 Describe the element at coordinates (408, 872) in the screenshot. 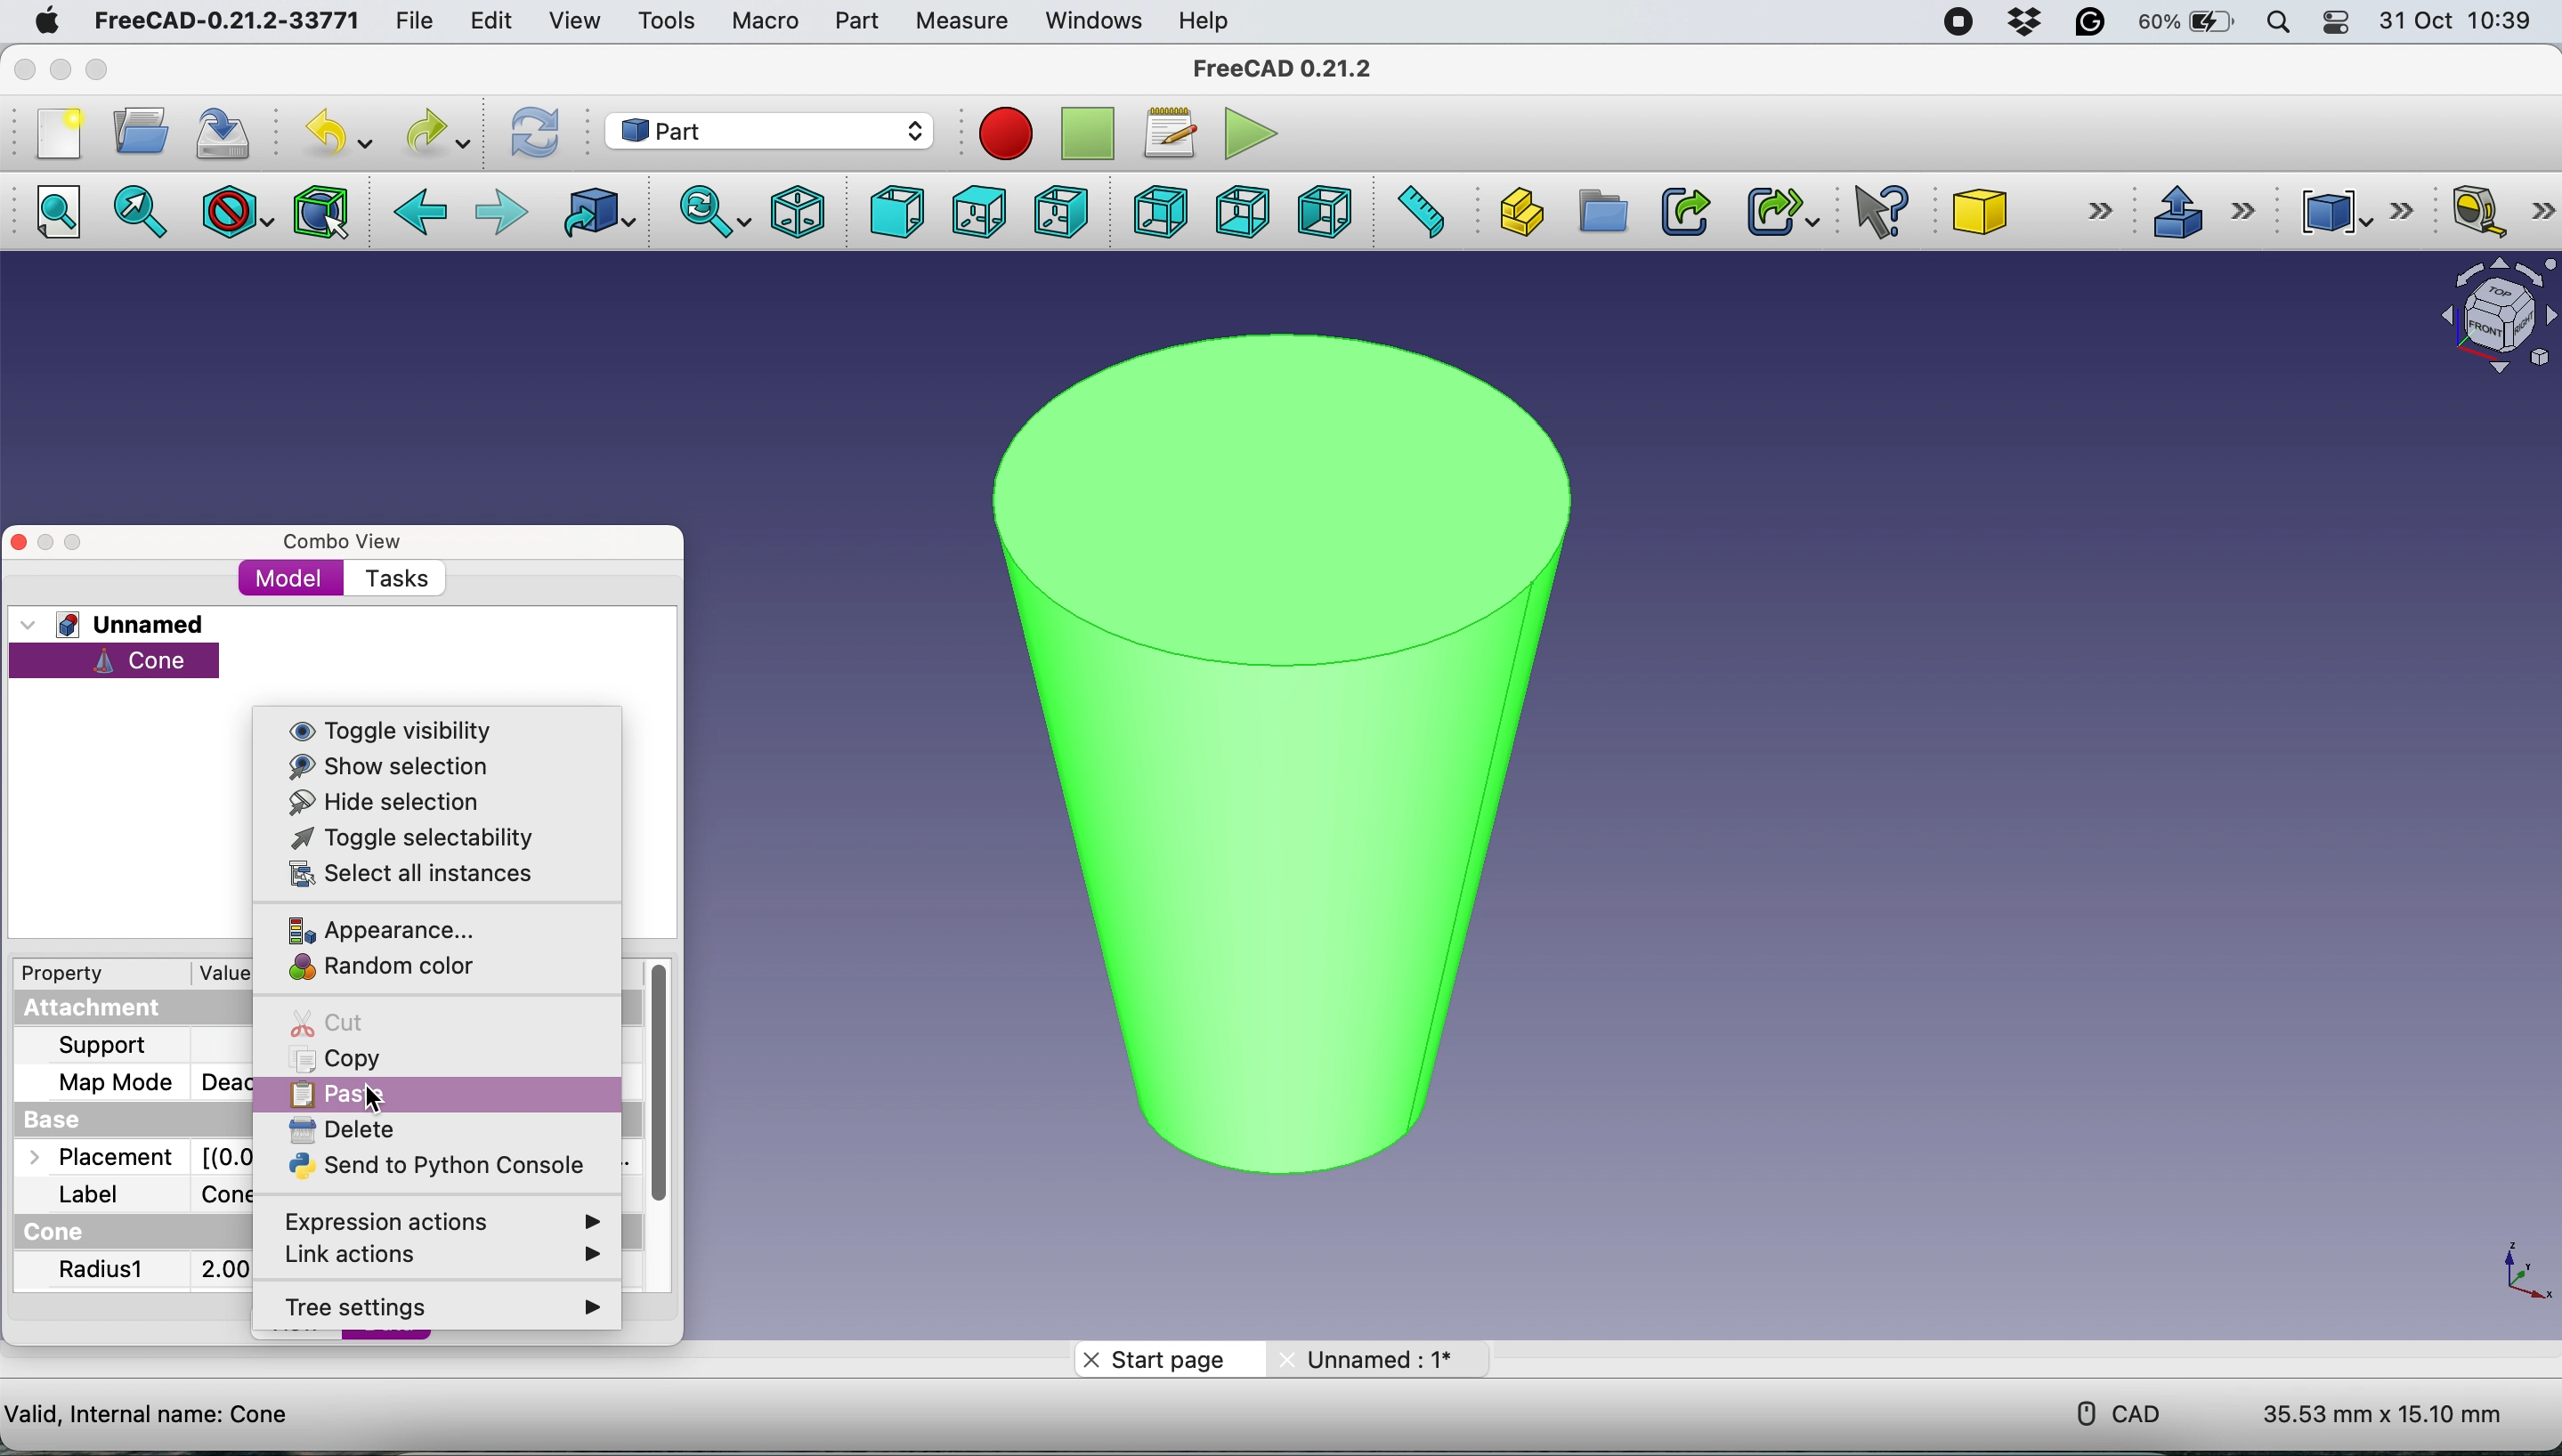

I see `select all instances` at that location.